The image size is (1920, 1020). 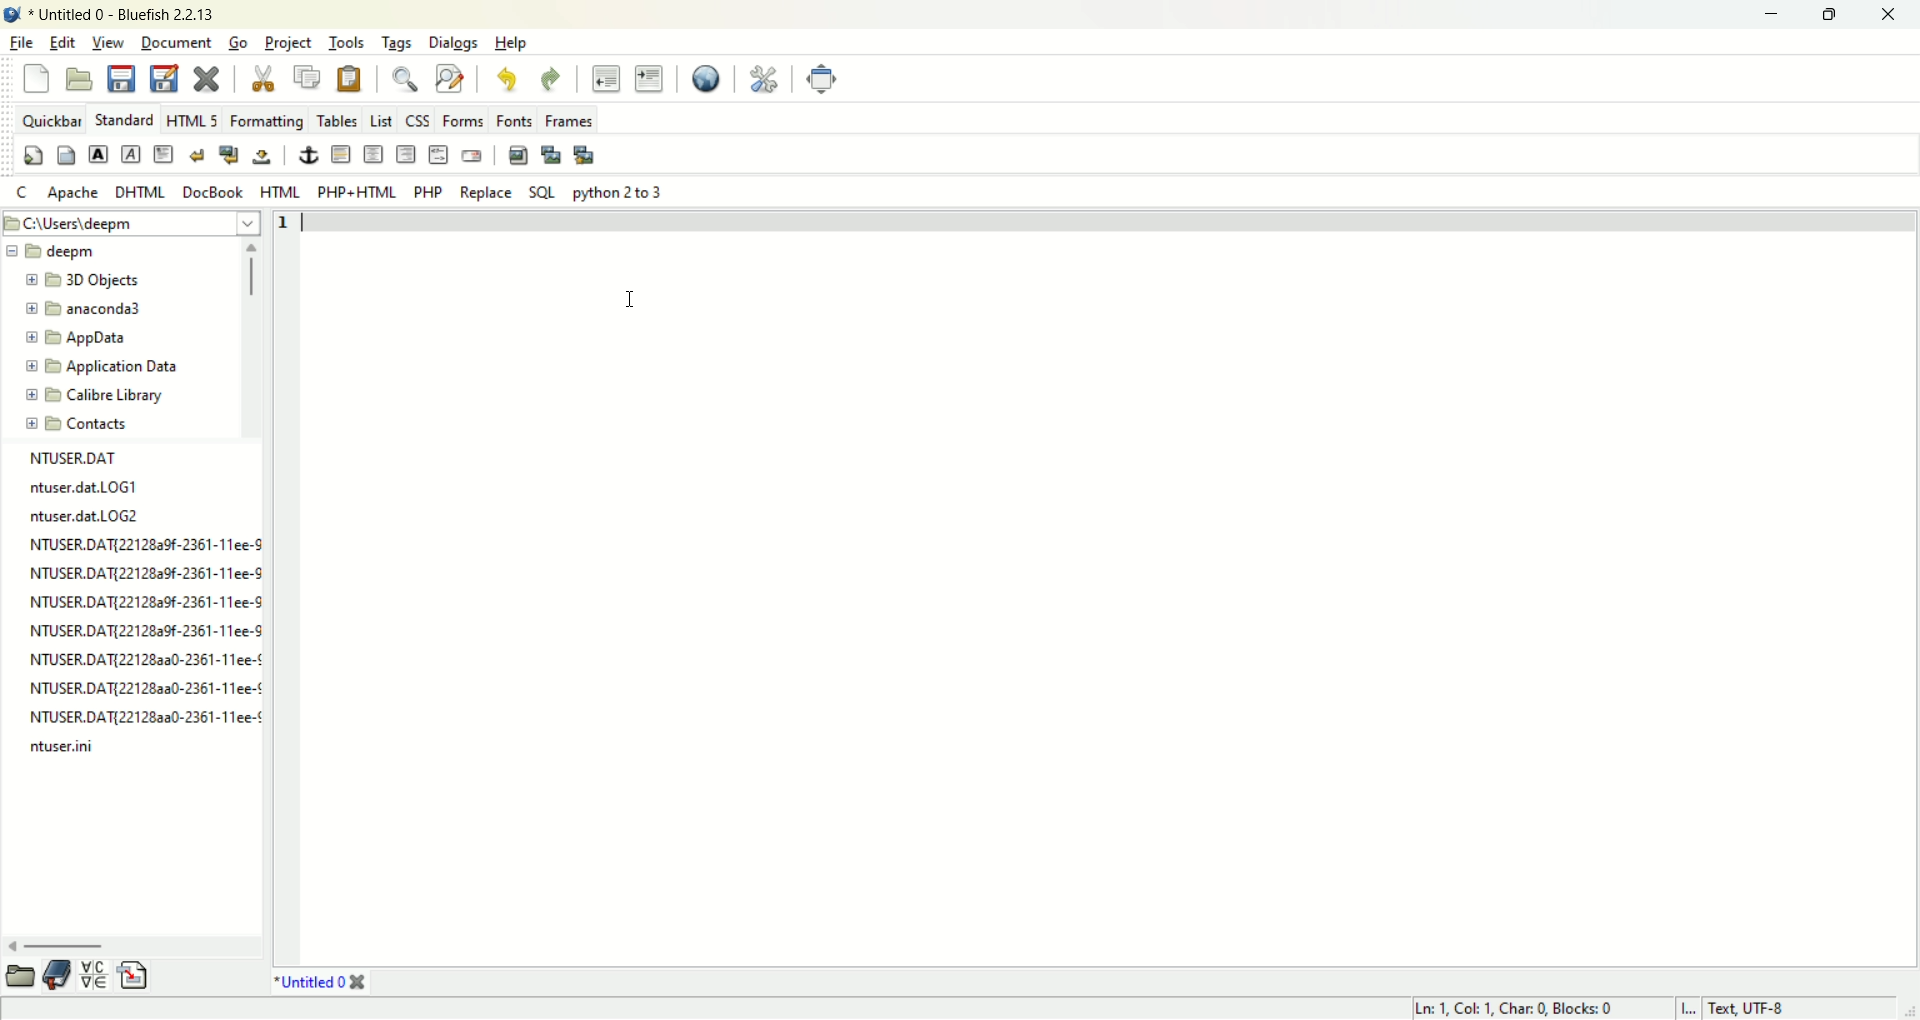 What do you see at coordinates (651, 77) in the screenshot?
I see `indent` at bounding box center [651, 77].